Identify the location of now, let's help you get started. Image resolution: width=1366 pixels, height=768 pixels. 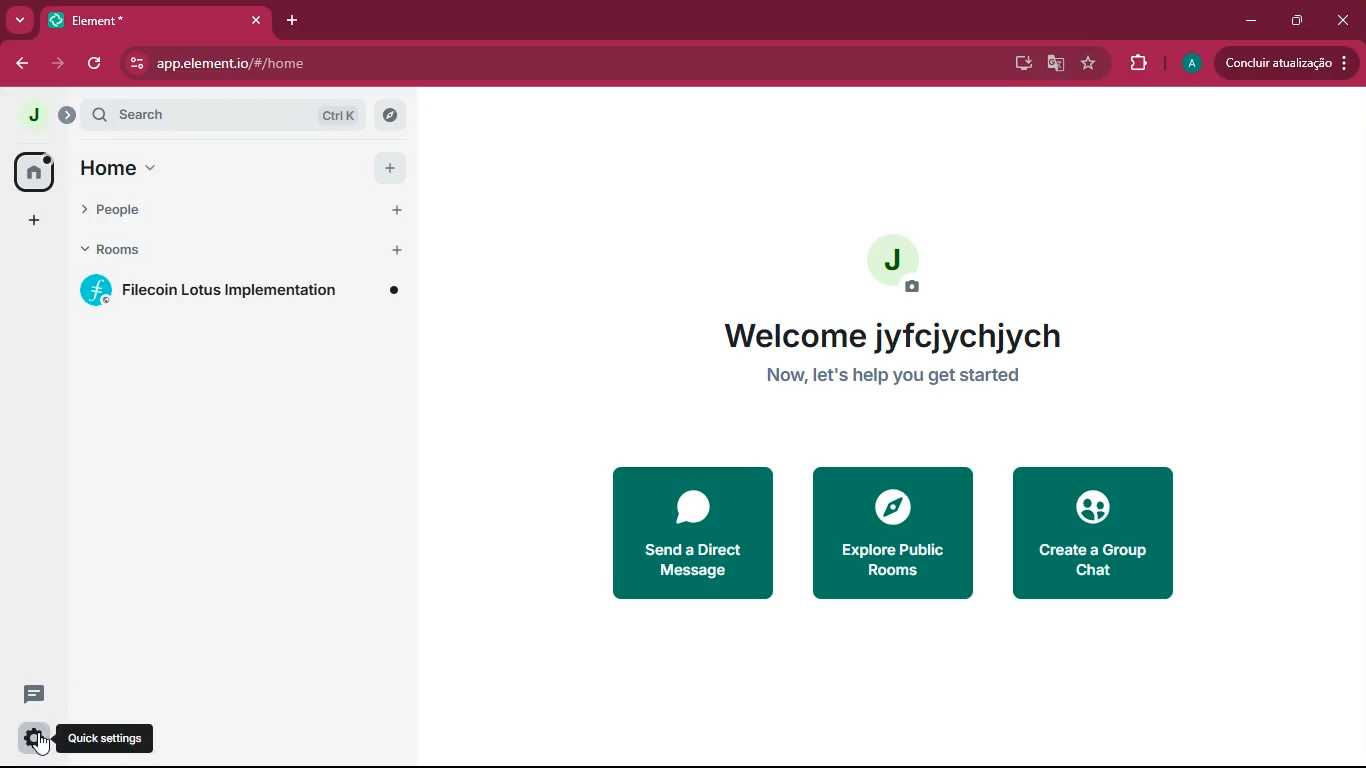
(901, 376).